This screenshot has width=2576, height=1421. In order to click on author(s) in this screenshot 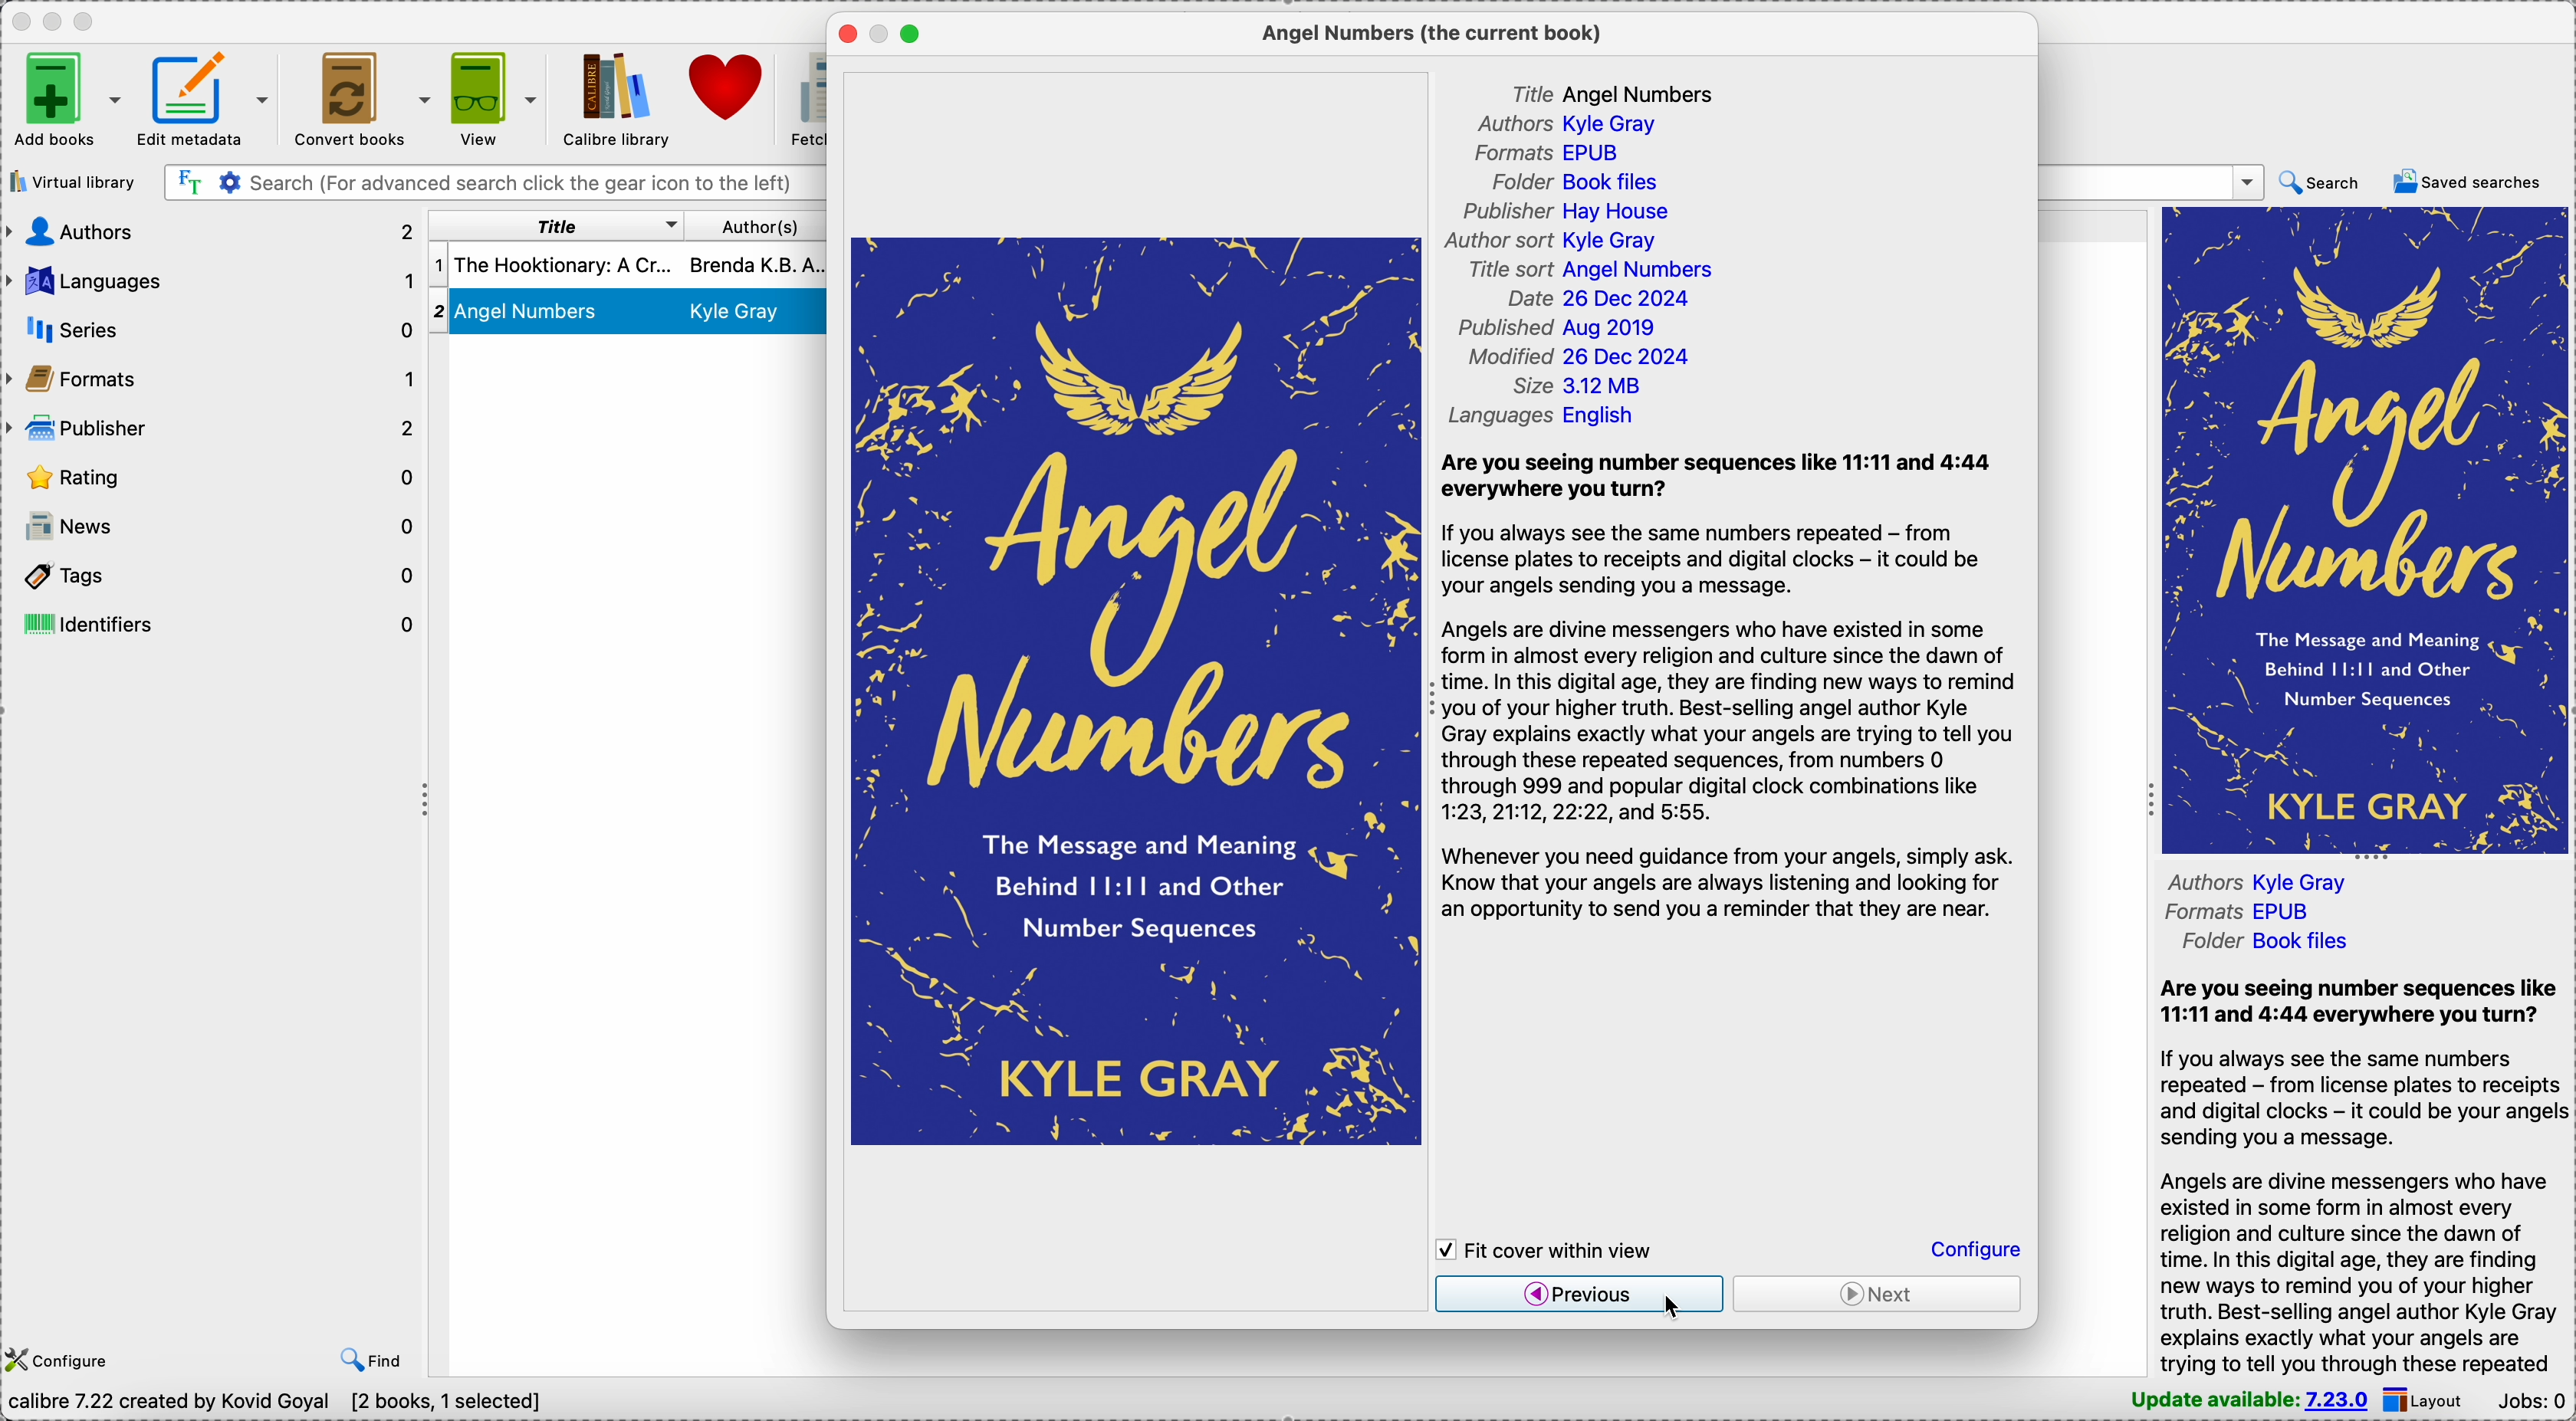, I will do `click(757, 226)`.